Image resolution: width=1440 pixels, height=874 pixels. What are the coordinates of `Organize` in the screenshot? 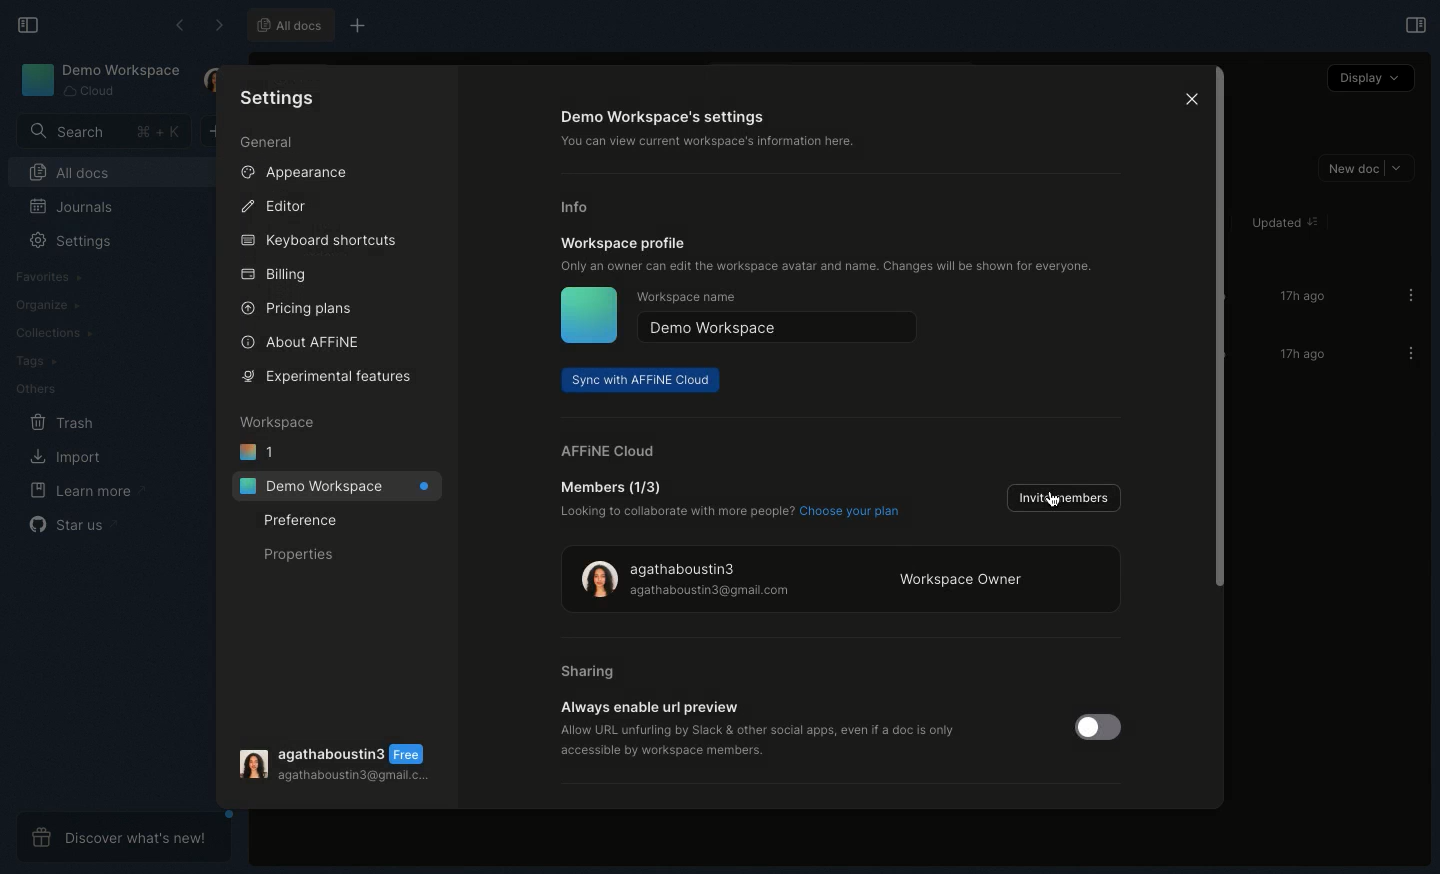 It's located at (46, 303).